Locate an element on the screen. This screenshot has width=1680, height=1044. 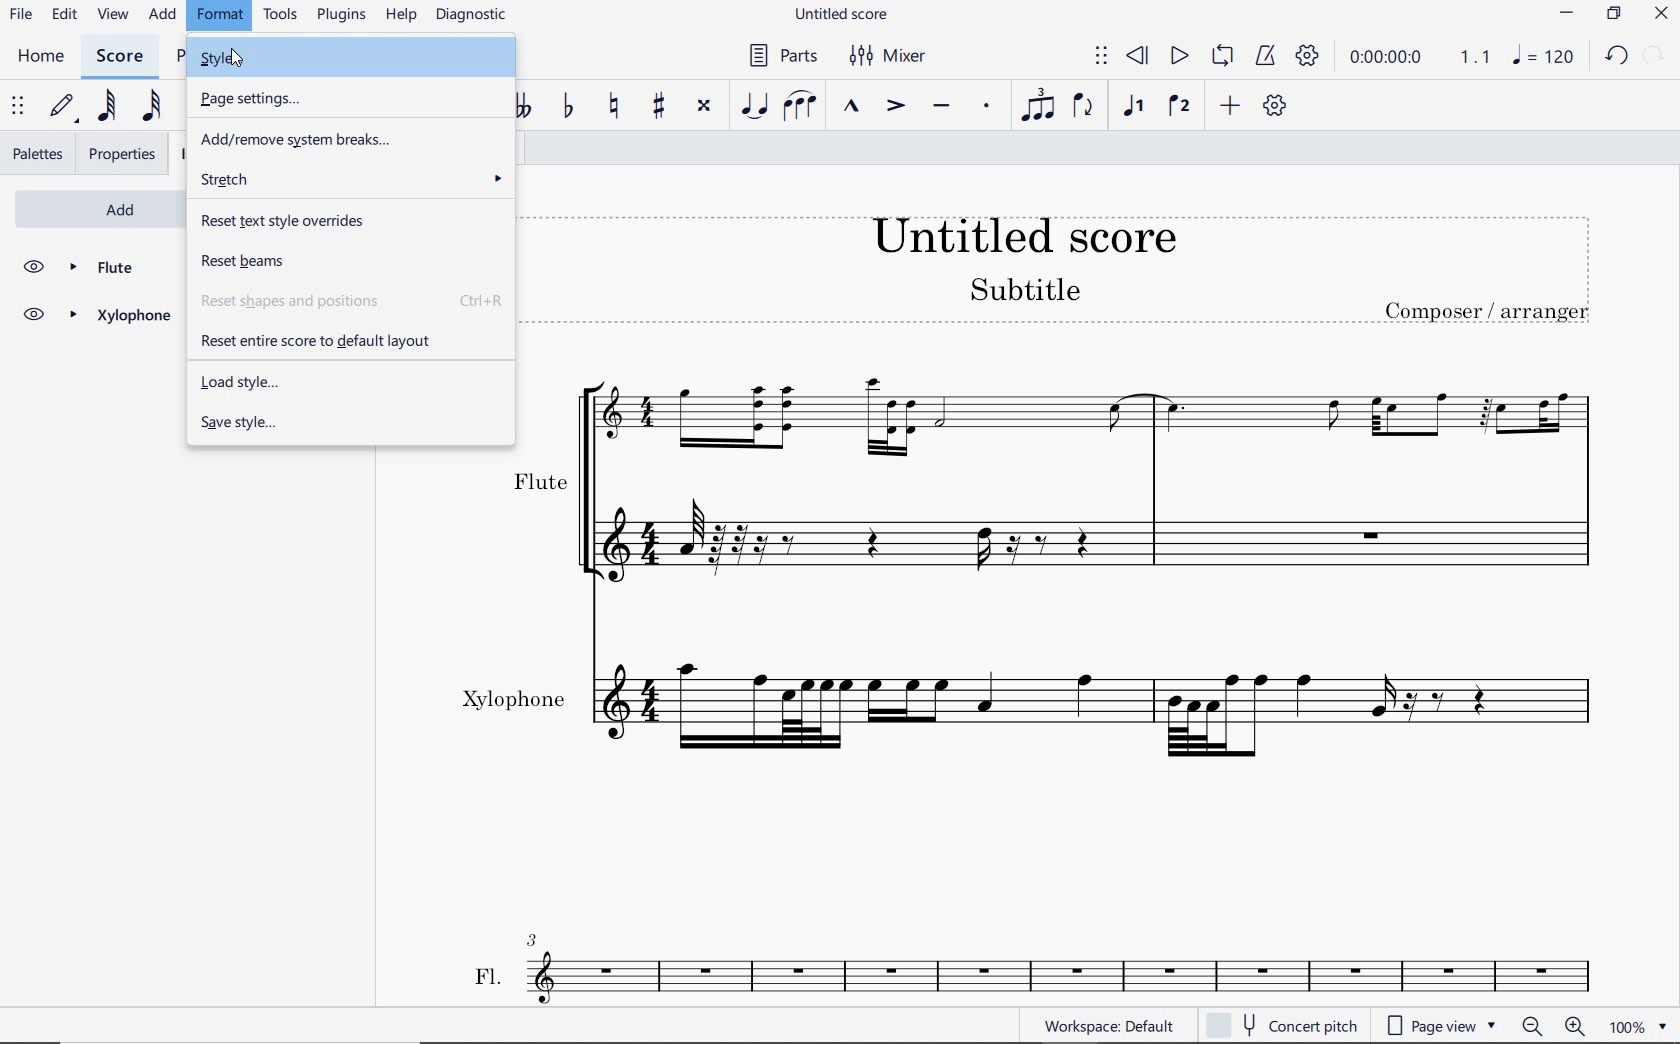
TOGGLE DOUBLE-SHARP is located at coordinates (705, 107).